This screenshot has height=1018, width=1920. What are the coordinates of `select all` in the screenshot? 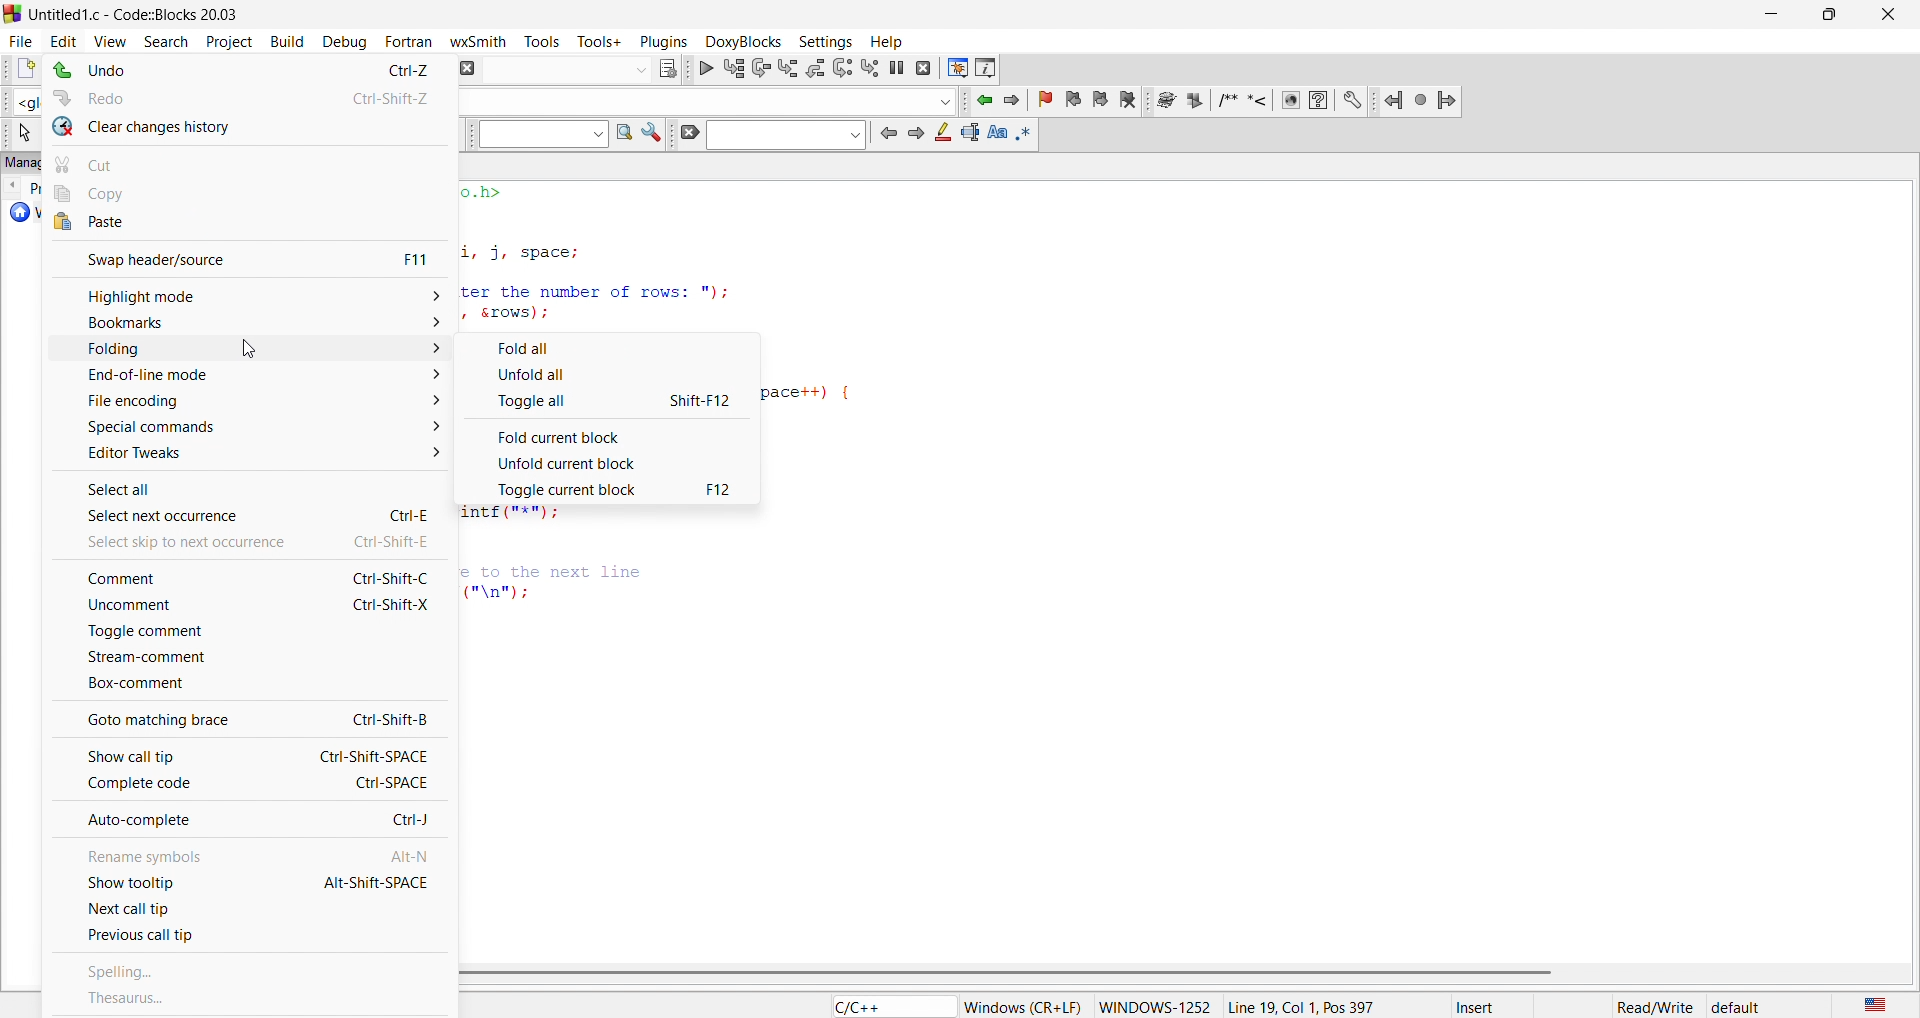 It's located at (250, 484).